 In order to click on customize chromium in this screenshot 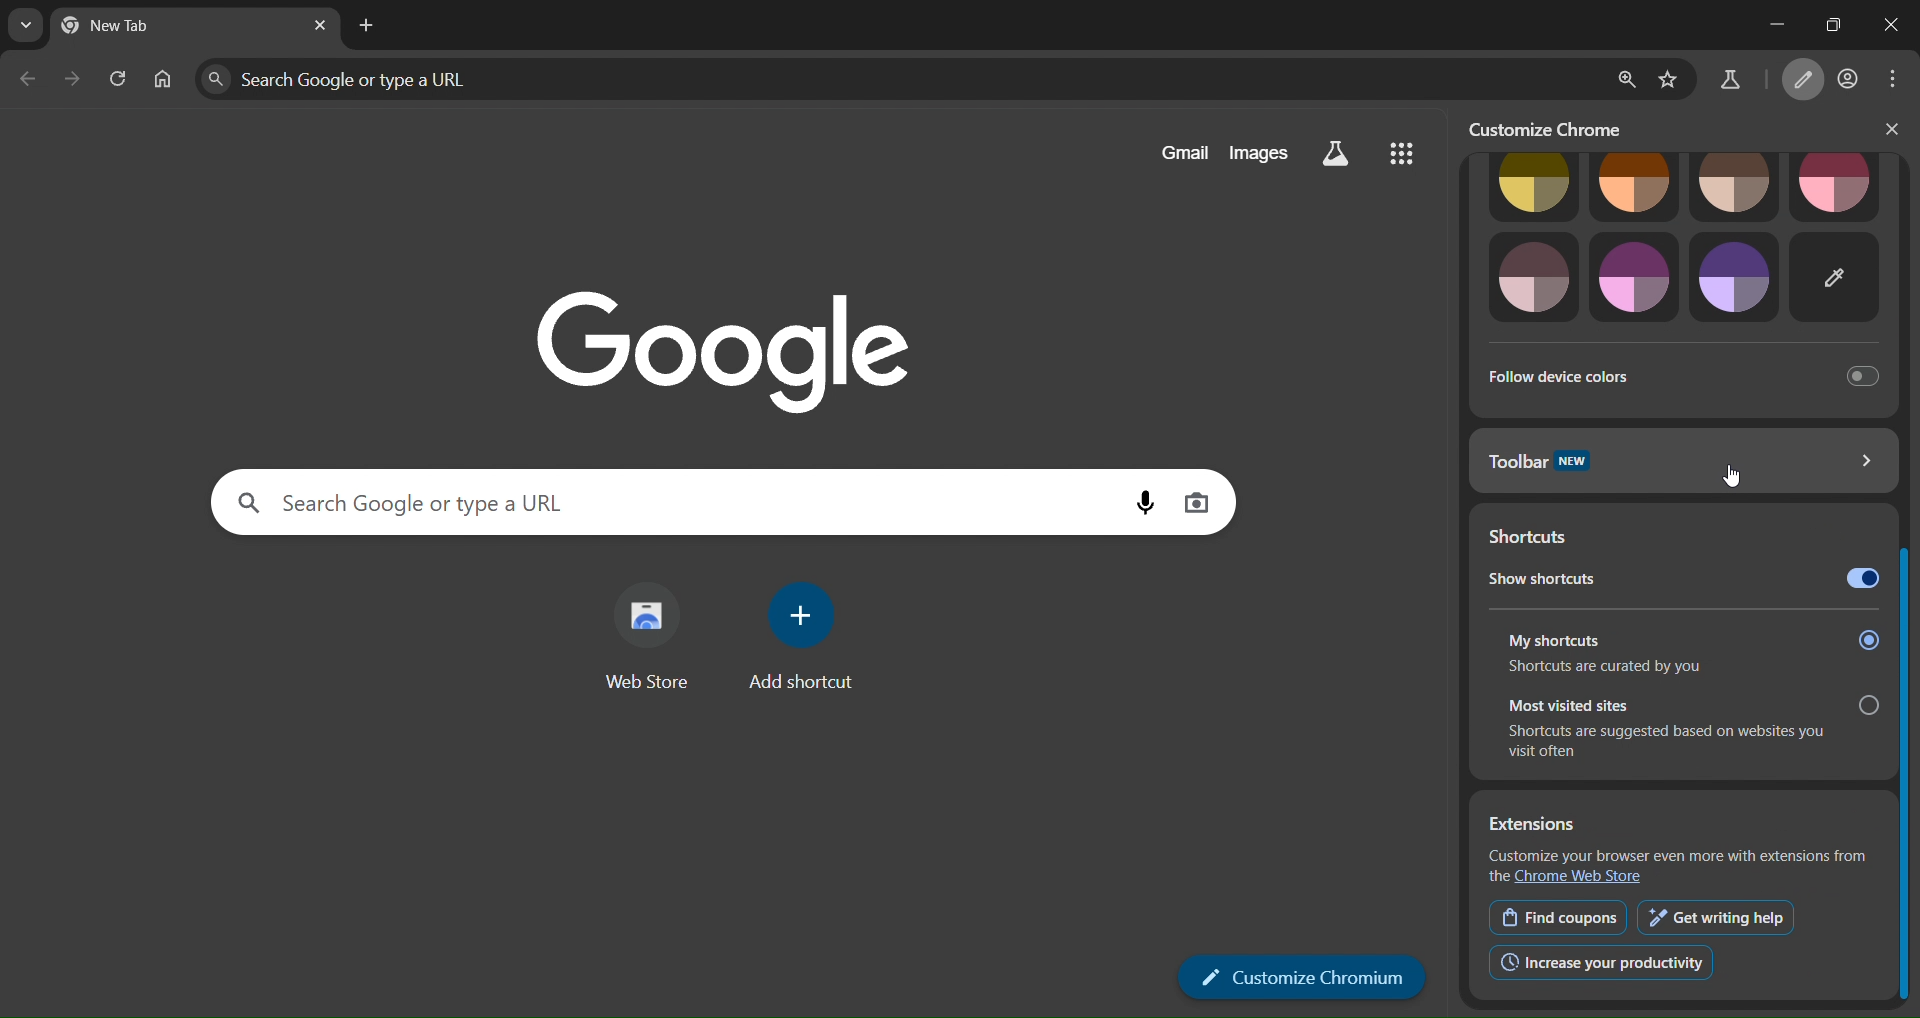, I will do `click(1303, 977)`.